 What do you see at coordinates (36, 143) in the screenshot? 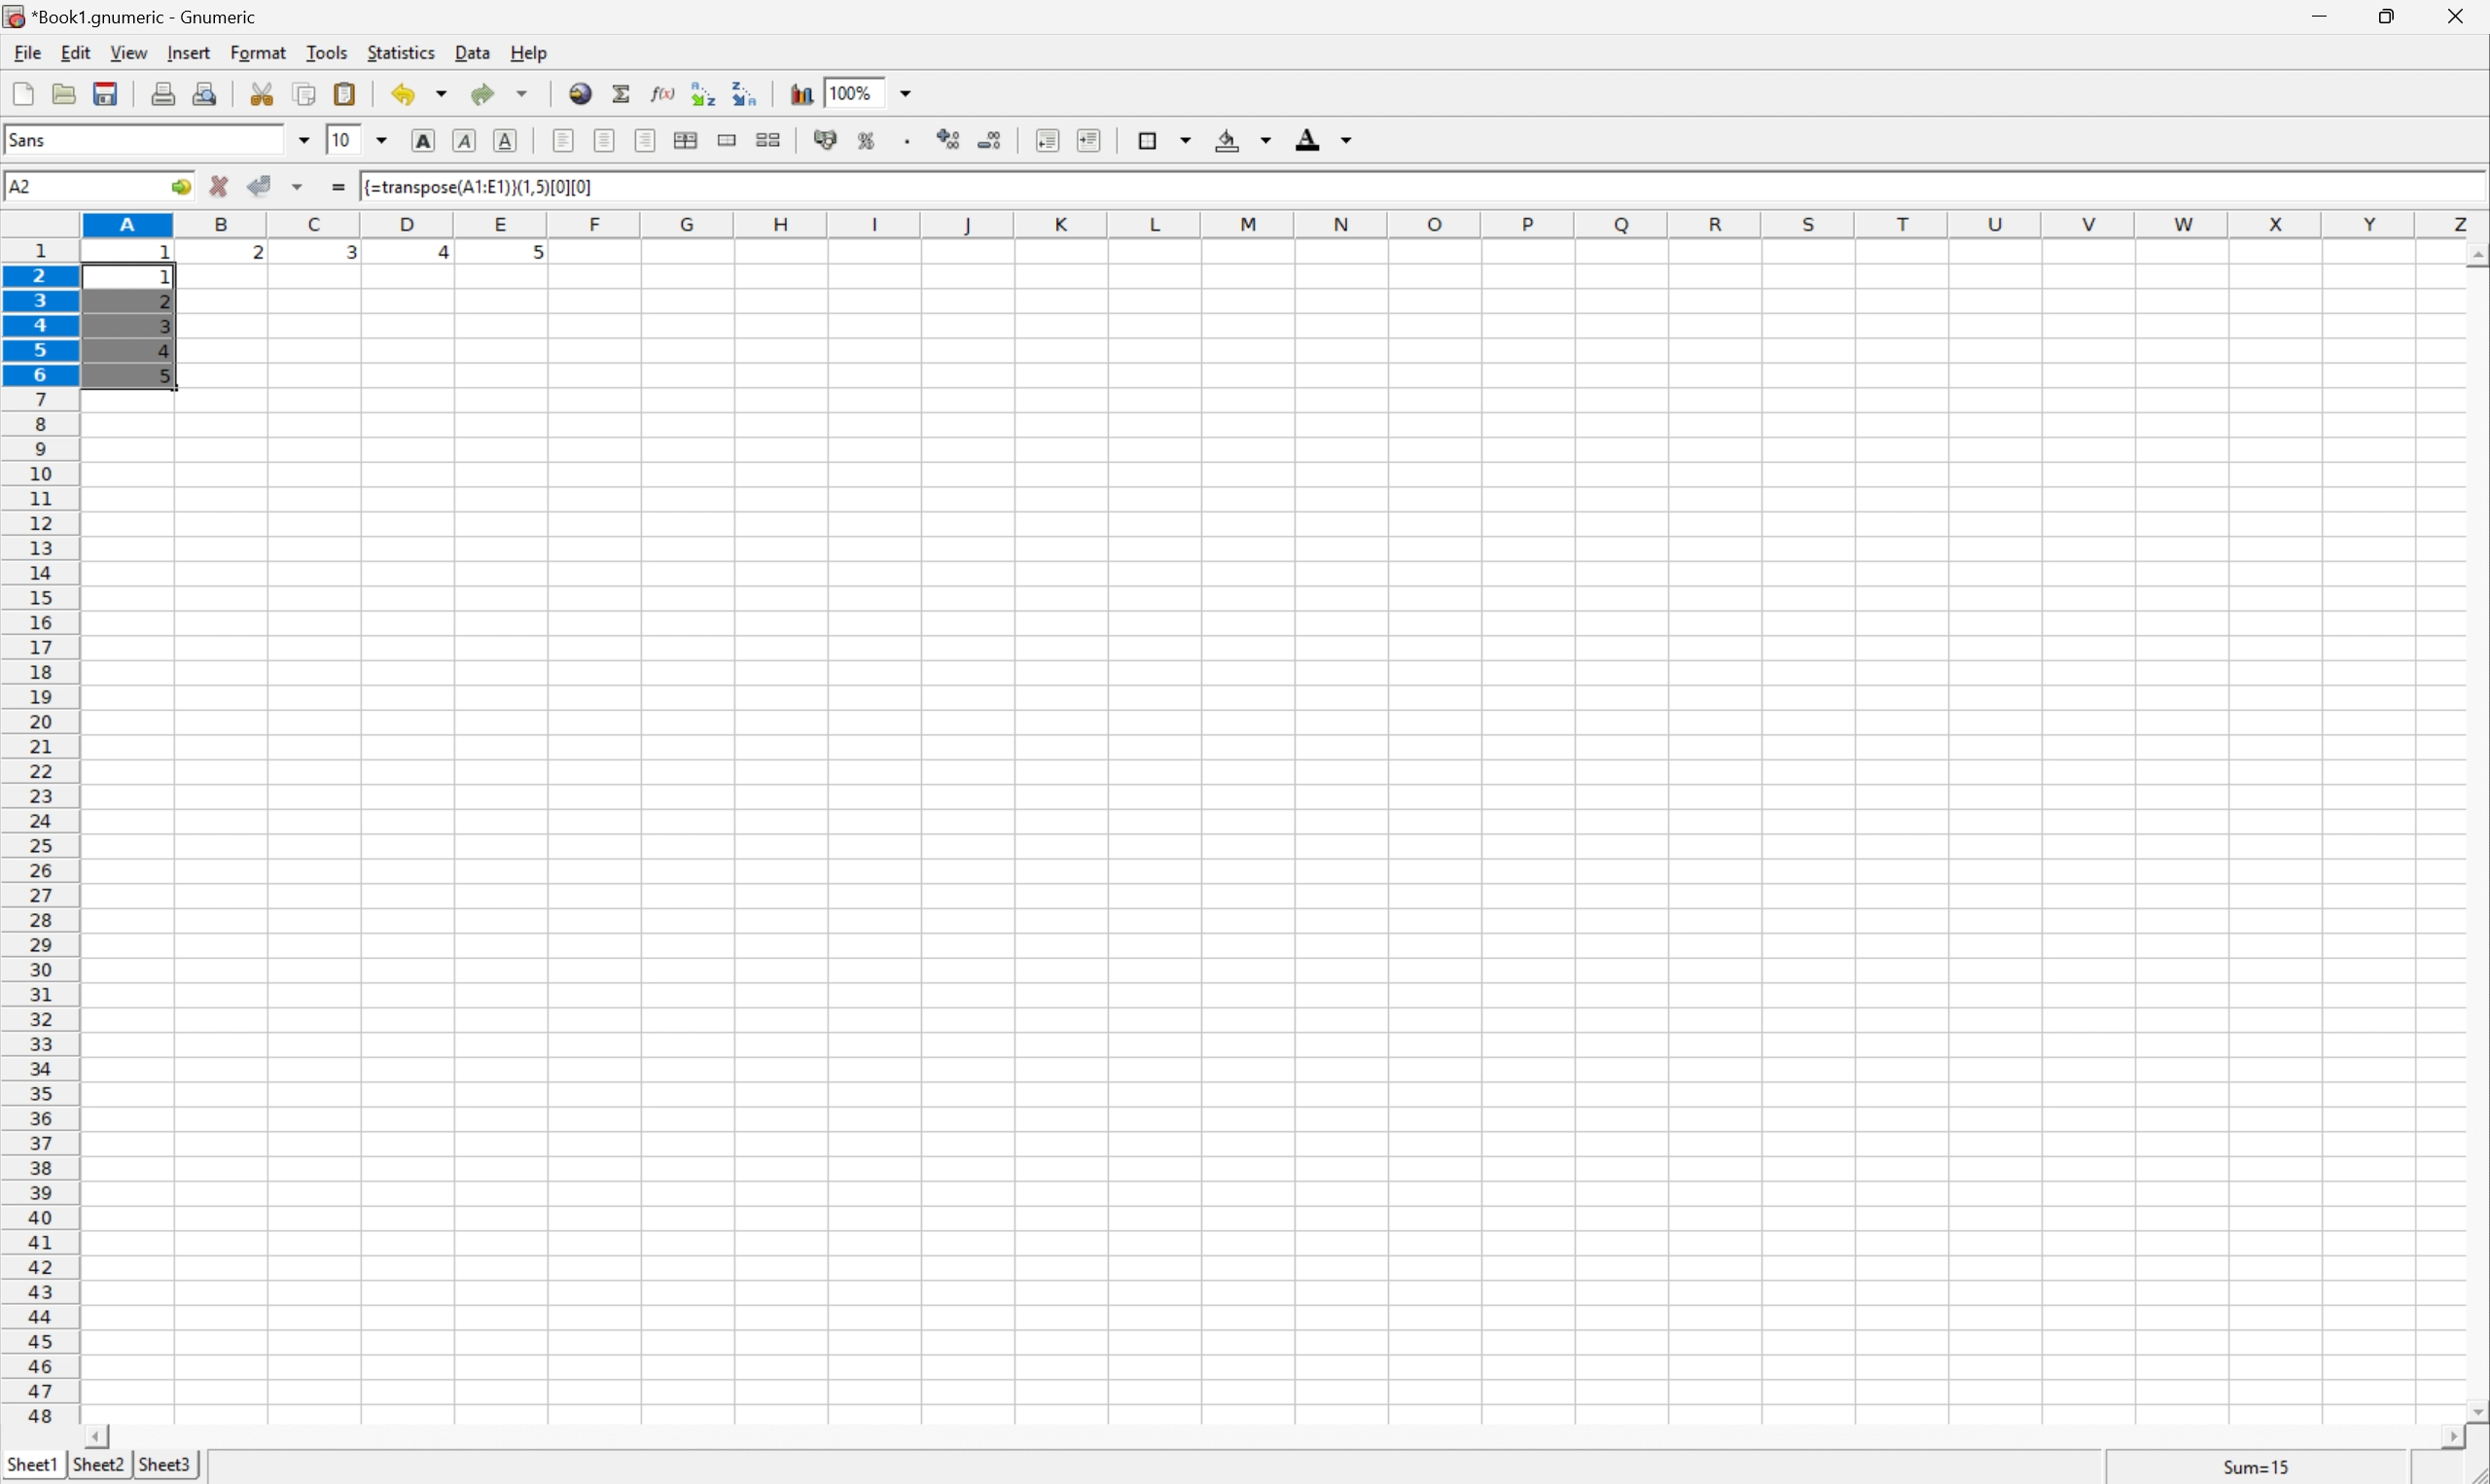
I see `font` at bounding box center [36, 143].